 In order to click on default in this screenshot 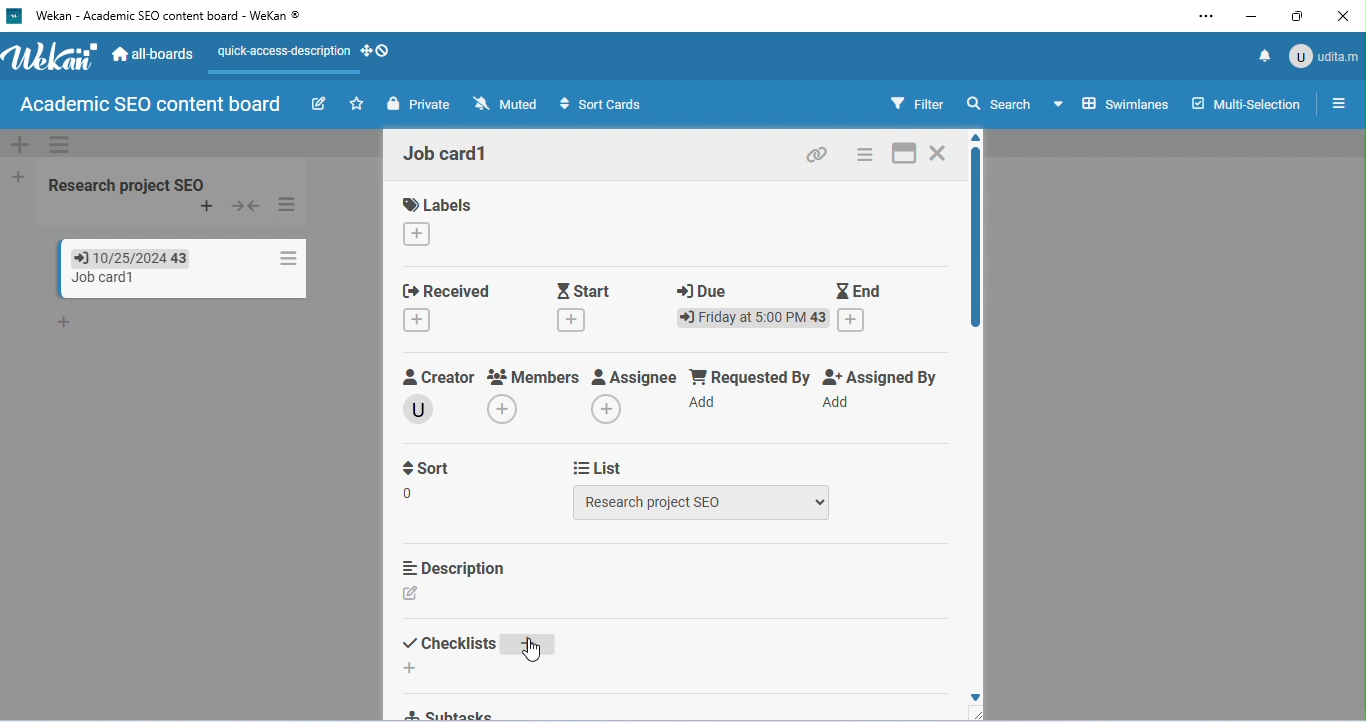, I will do `click(678, 143)`.